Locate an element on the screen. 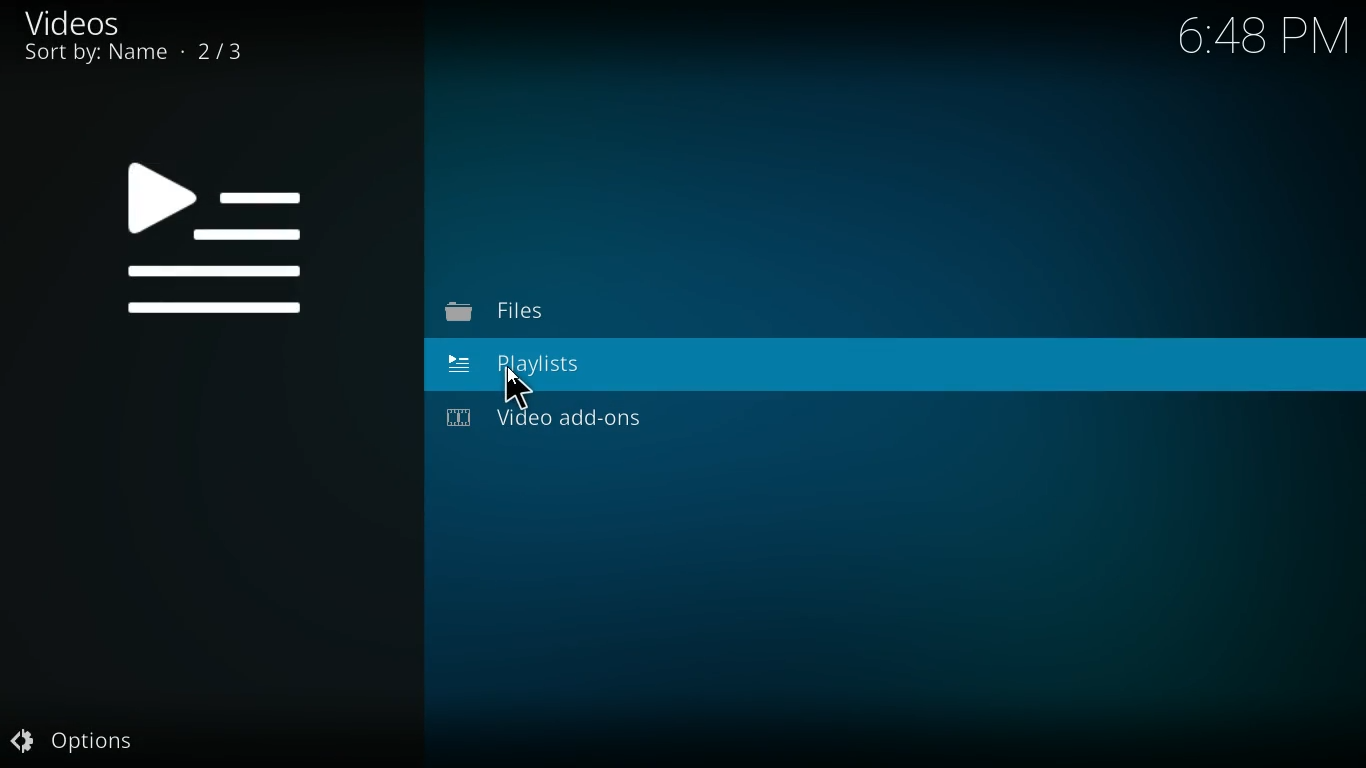 This screenshot has height=768, width=1366. playlist is located at coordinates (535, 370).